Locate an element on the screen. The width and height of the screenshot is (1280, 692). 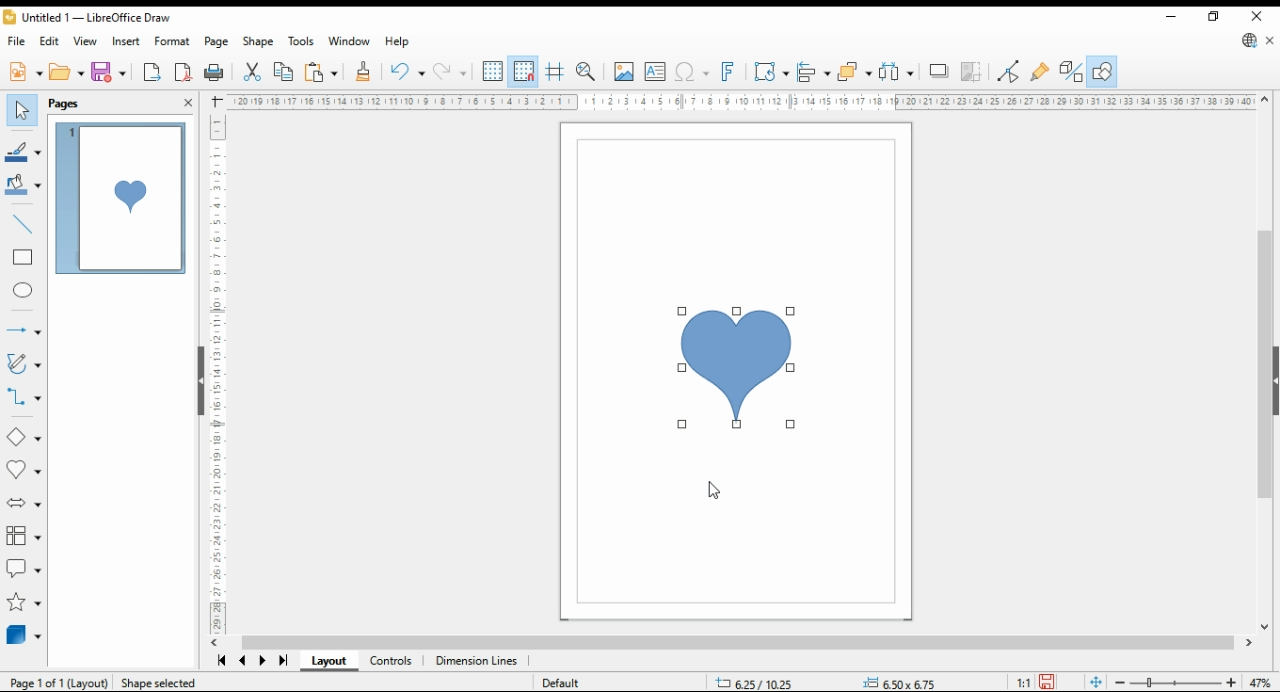
block arrows is located at coordinates (22, 505).